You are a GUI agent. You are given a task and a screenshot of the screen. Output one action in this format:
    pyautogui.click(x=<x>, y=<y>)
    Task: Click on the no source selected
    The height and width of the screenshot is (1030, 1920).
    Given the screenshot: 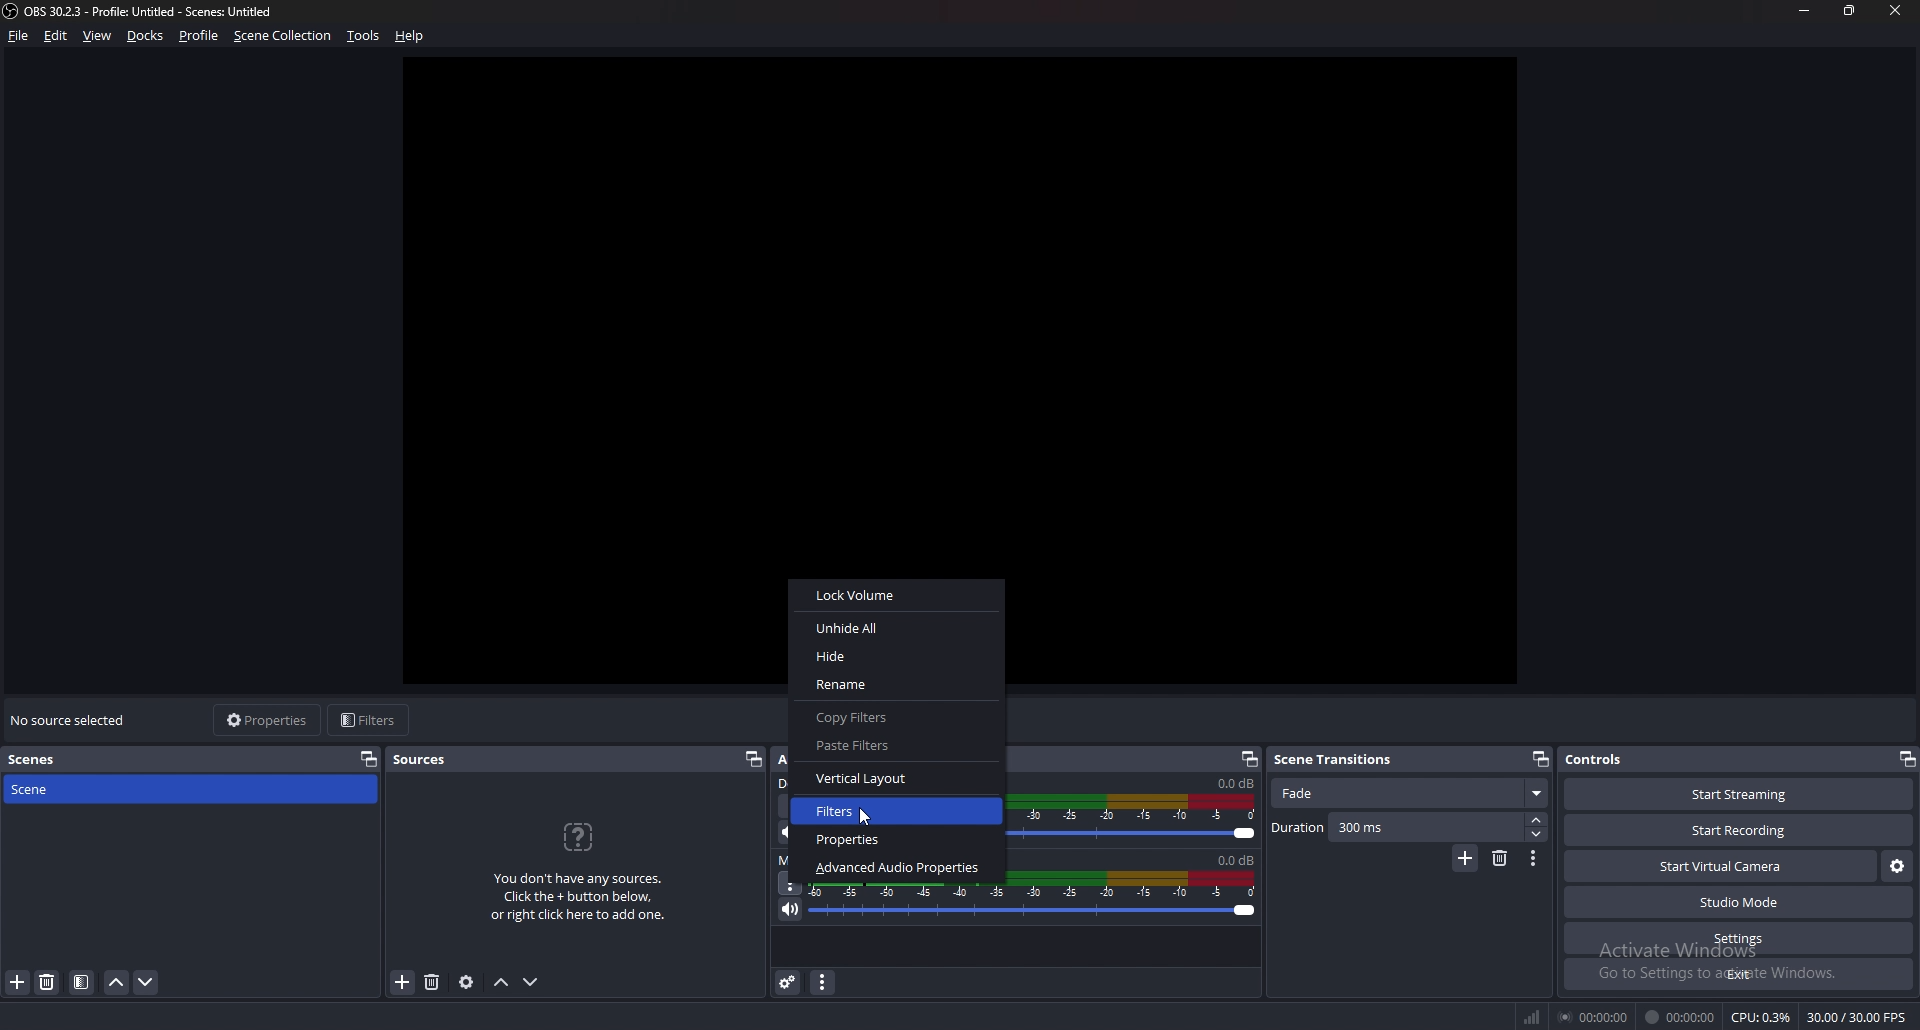 What is the action you would take?
    pyautogui.click(x=70, y=719)
    